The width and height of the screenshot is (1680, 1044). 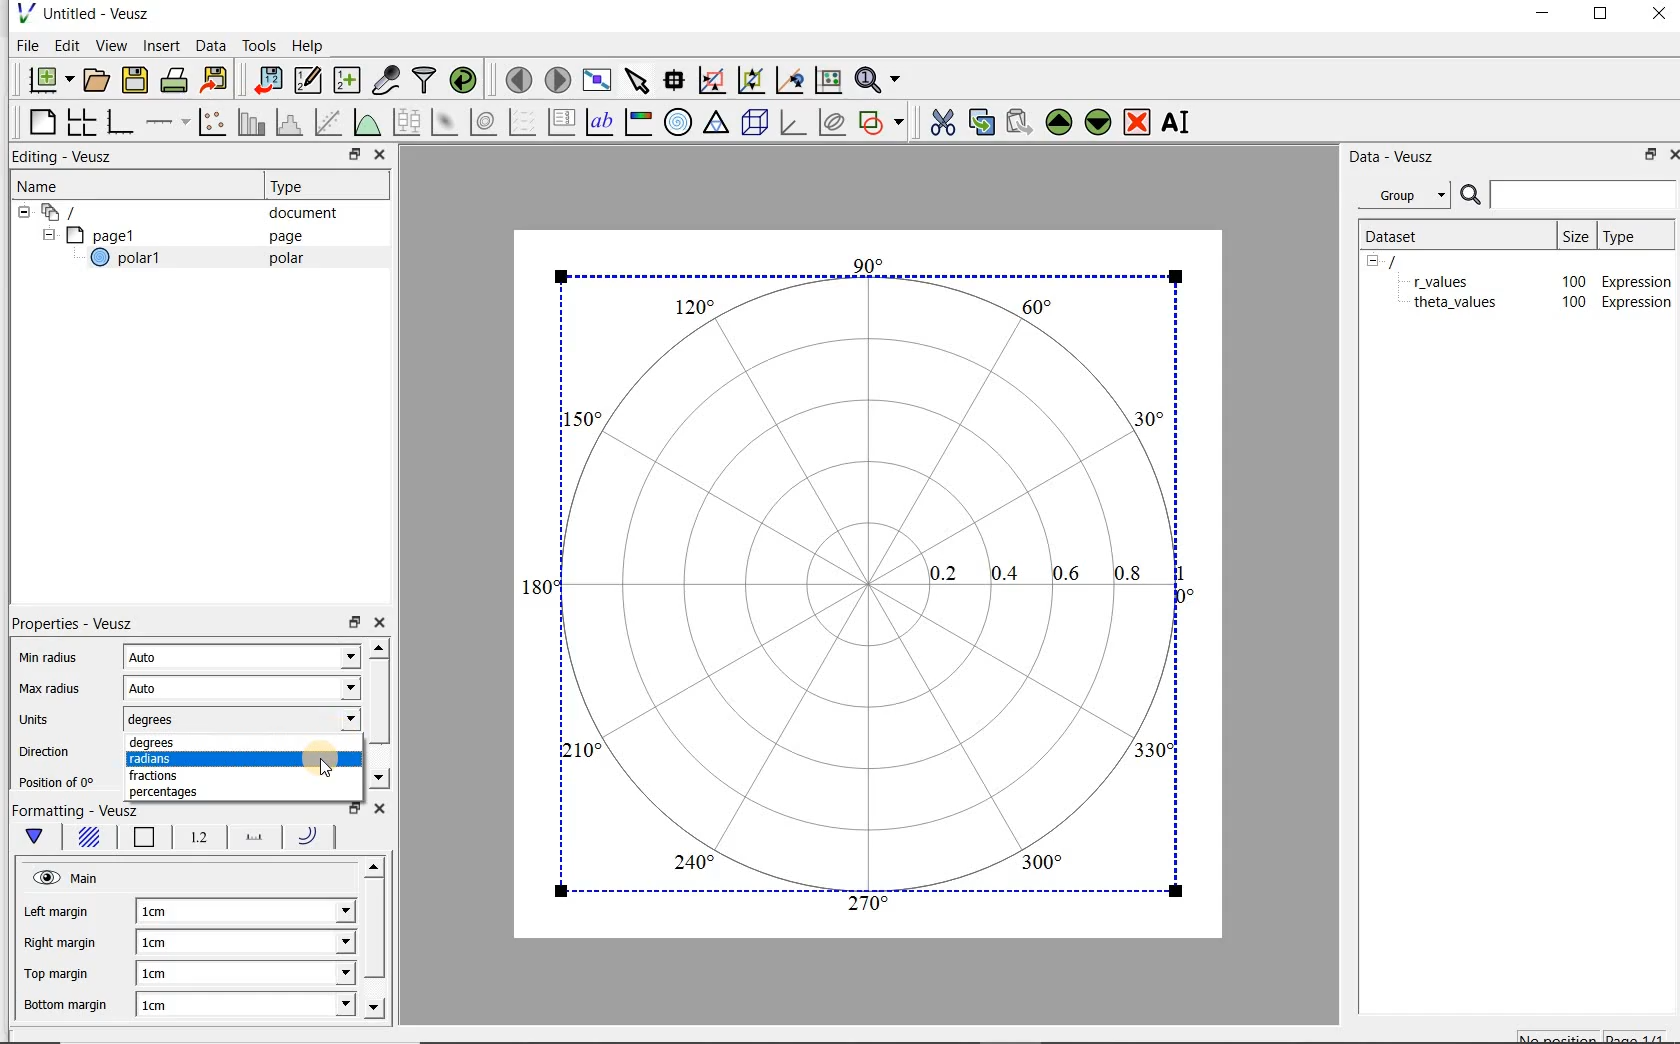 What do you see at coordinates (1641, 302) in the screenshot?
I see `Expression` at bounding box center [1641, 302].